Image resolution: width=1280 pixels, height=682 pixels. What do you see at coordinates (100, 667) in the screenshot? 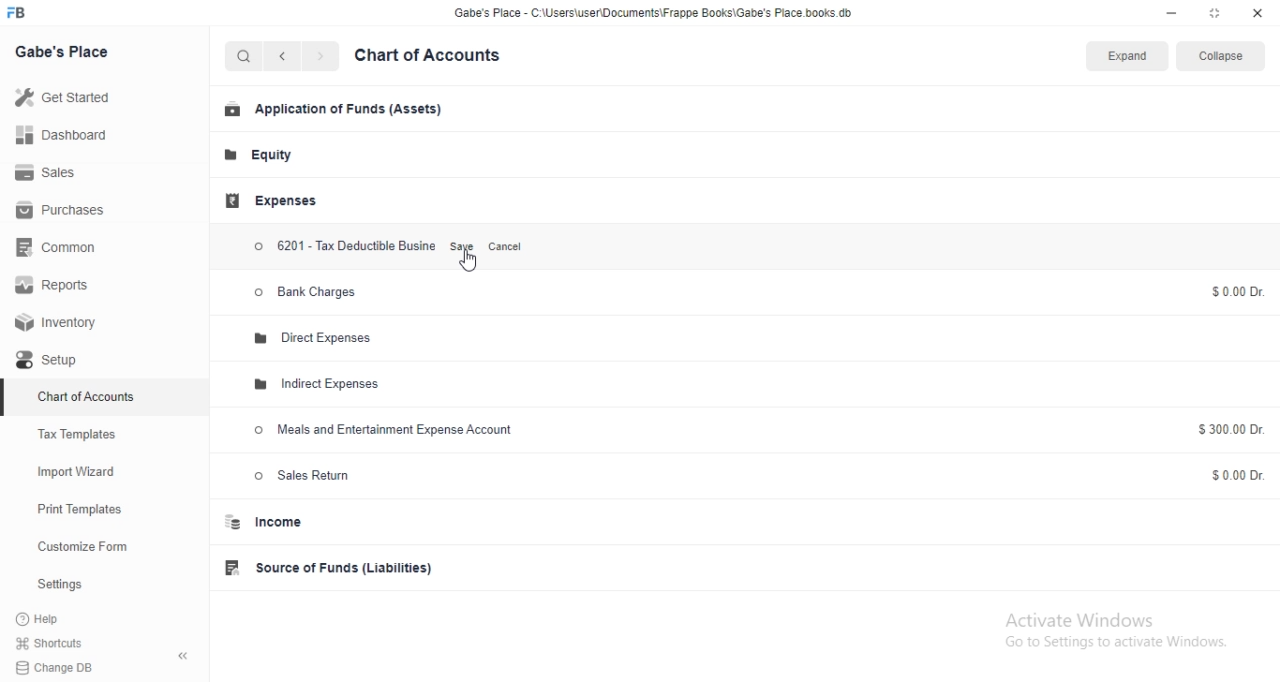
I see `Change DB` at bounding box center [100, 667].